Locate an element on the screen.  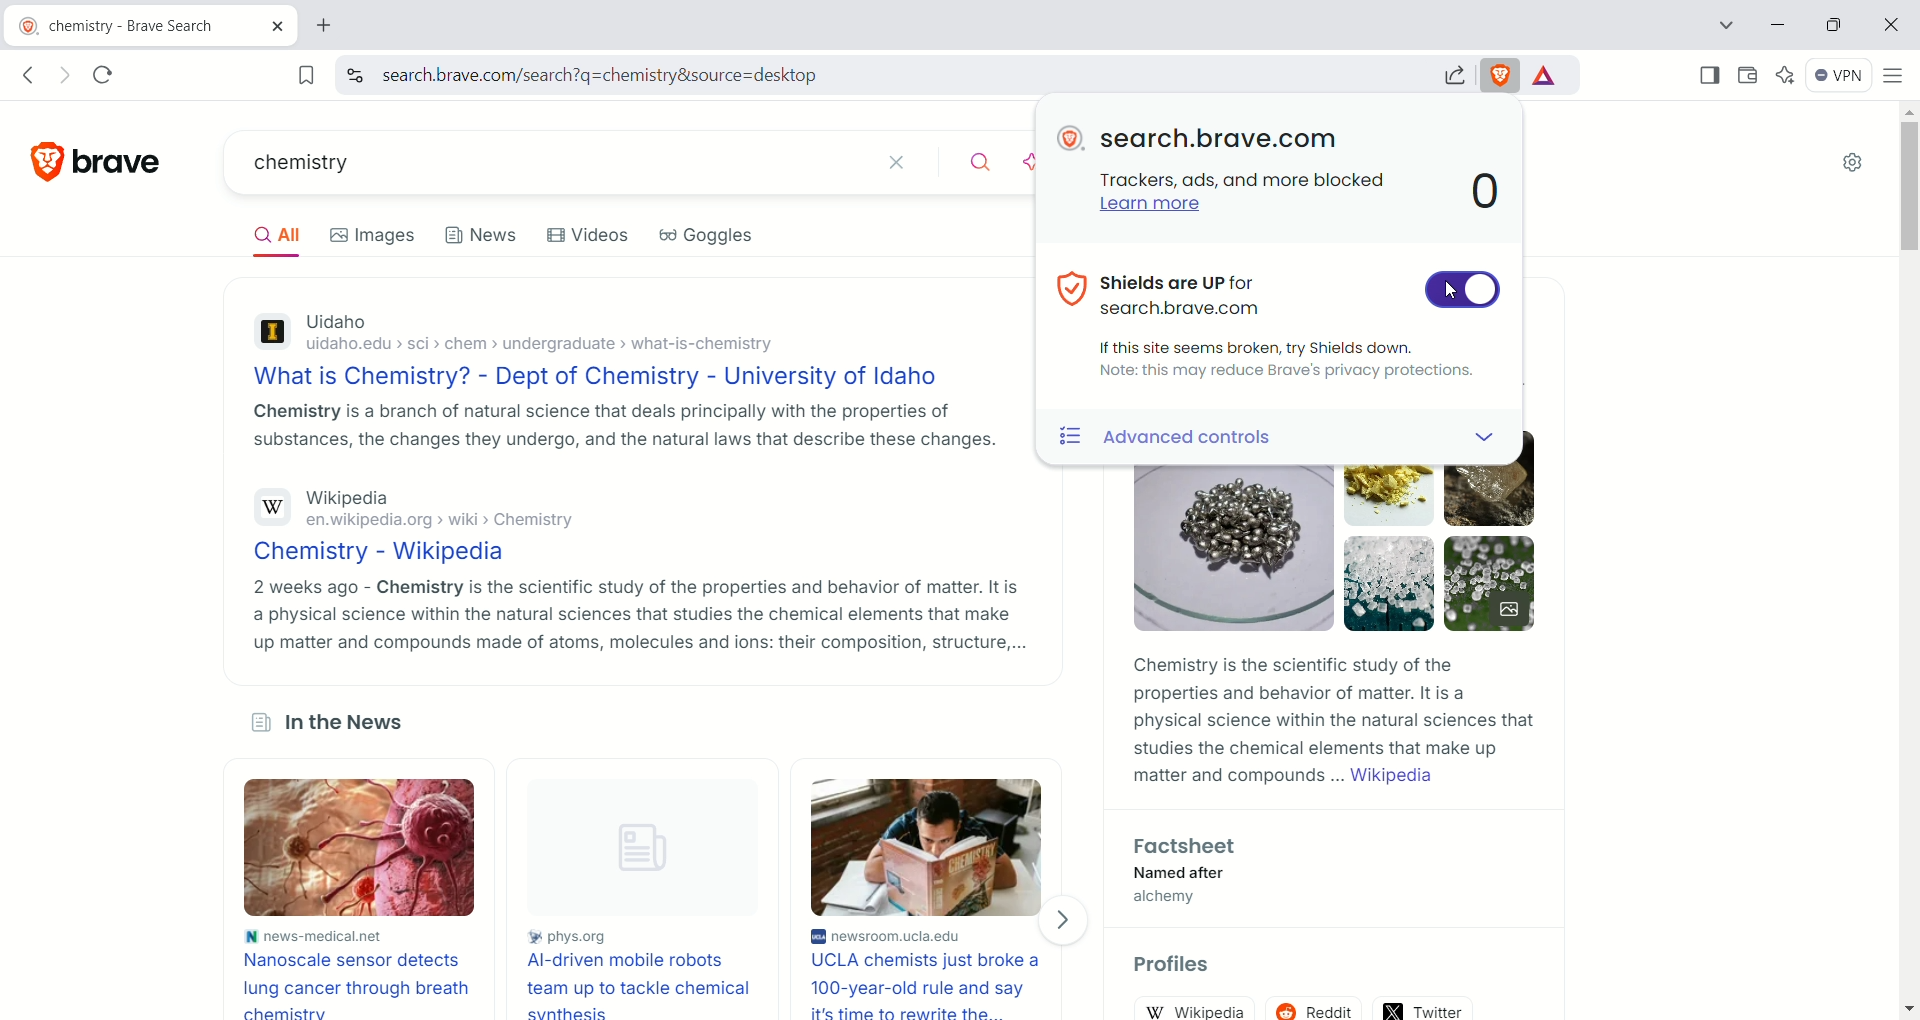
brave logo is located at coordinates (1072, 138).